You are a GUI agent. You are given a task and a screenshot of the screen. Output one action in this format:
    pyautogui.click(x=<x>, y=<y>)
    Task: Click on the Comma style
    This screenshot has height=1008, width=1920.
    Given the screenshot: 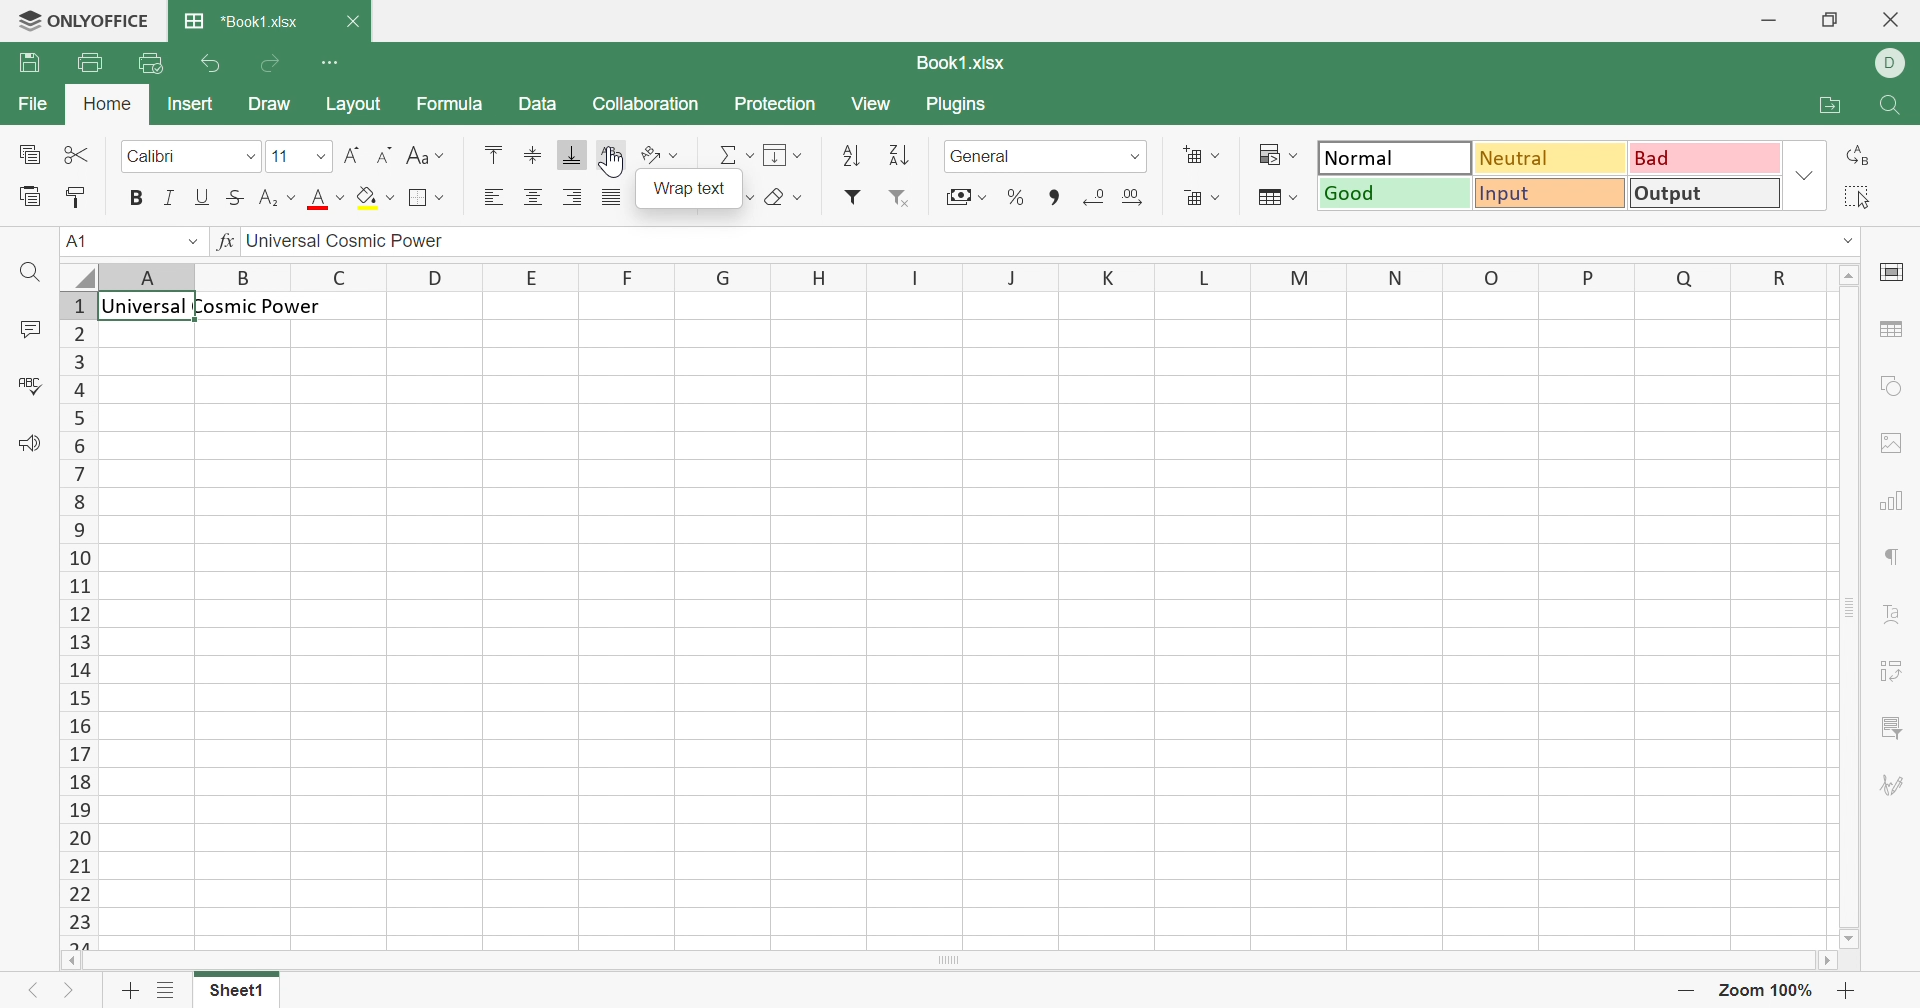 What is the action you would take?
    pyautogui.click(x=1054, y=198)
    